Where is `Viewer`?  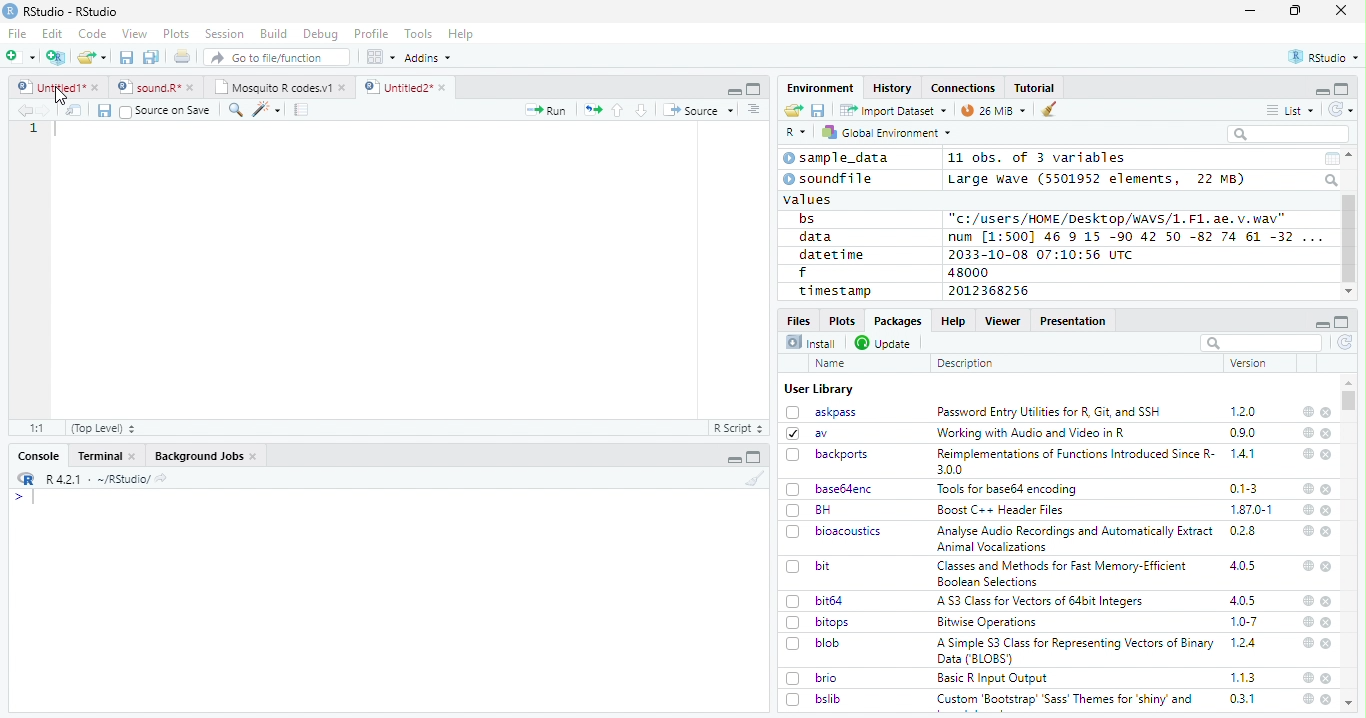 Viewer is located at coordinates (1003, 320).